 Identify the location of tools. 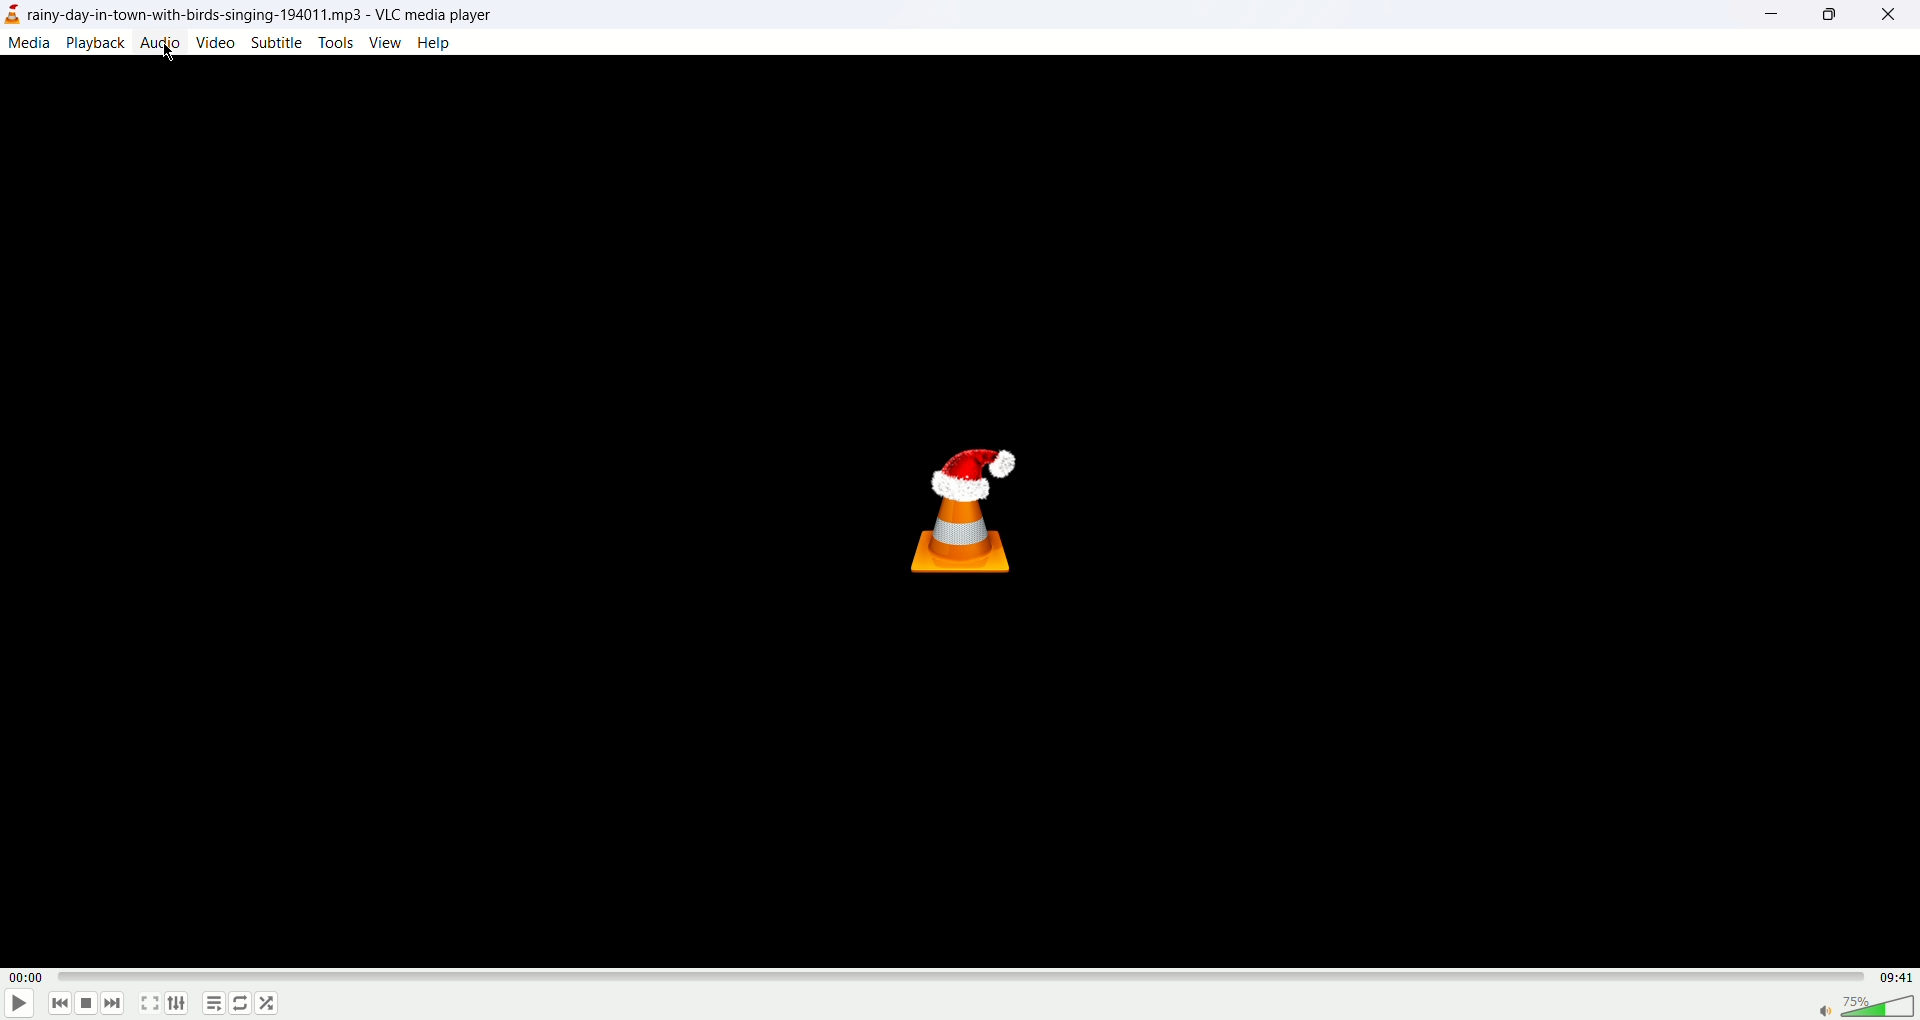
(335, 43).